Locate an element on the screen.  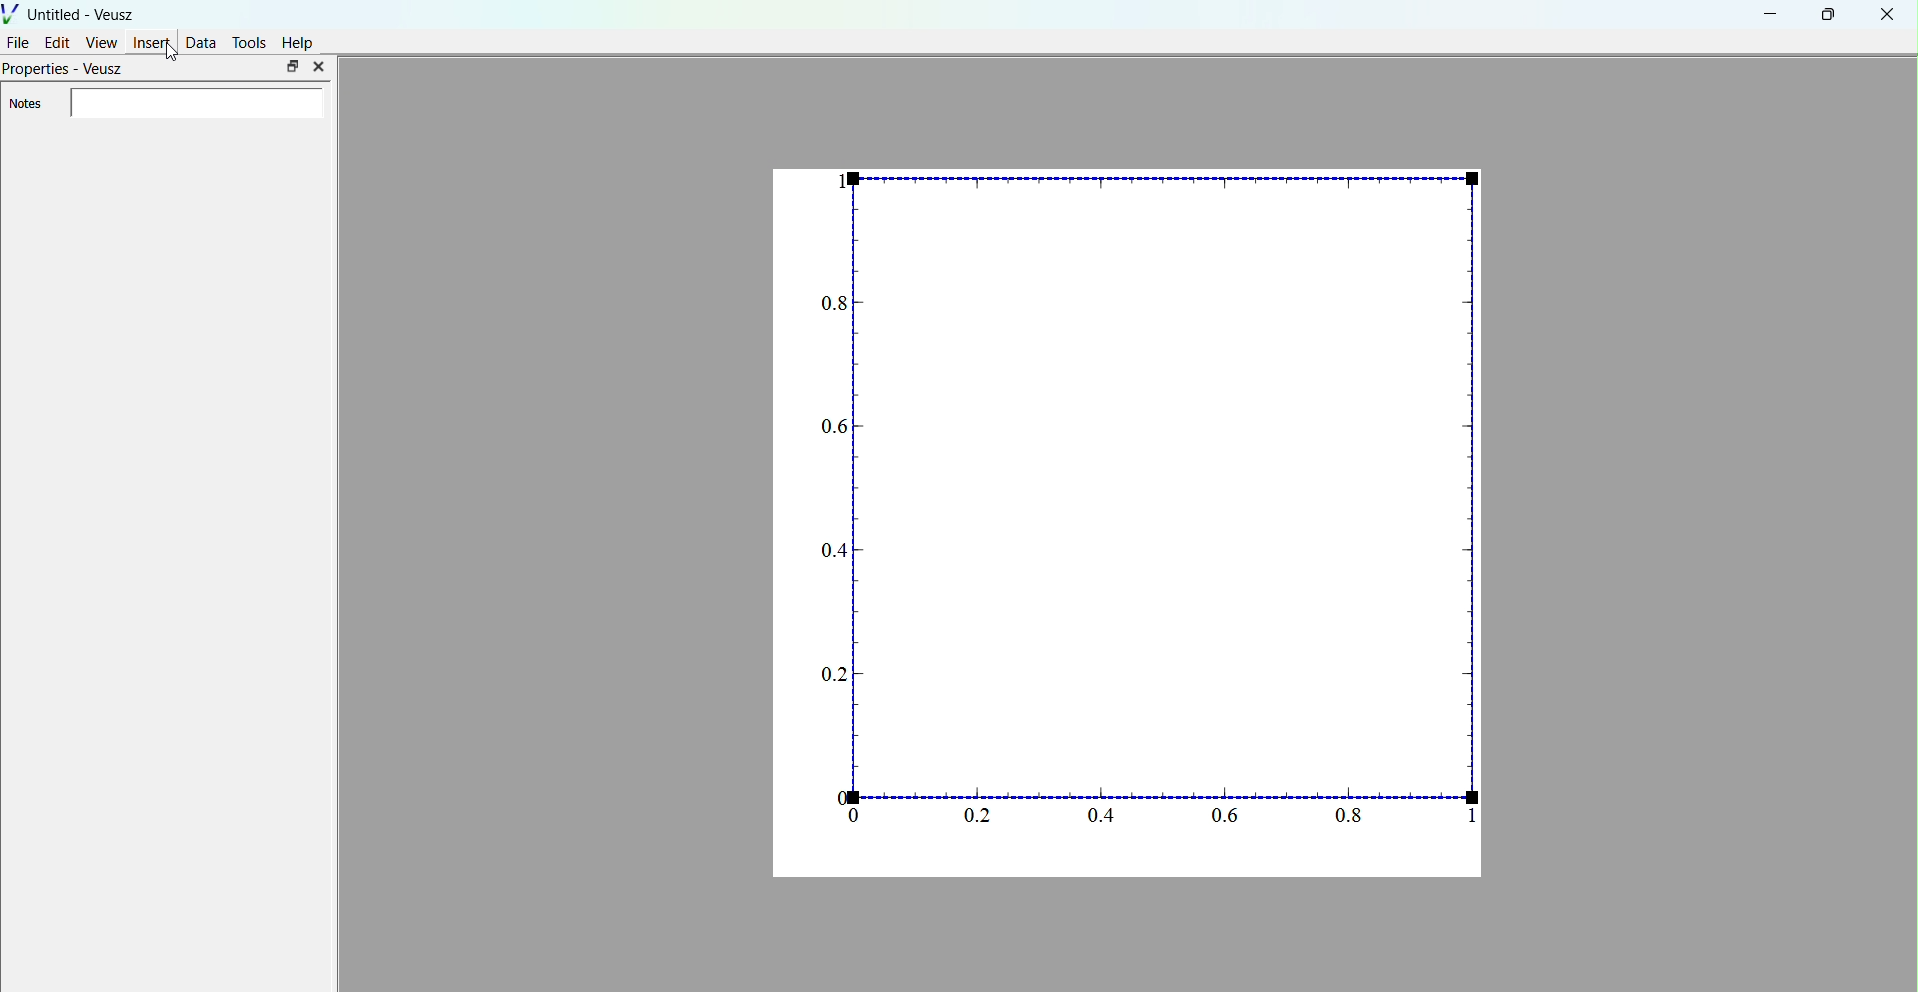
Untitled - Veusz is located at coordinates (72, 12).